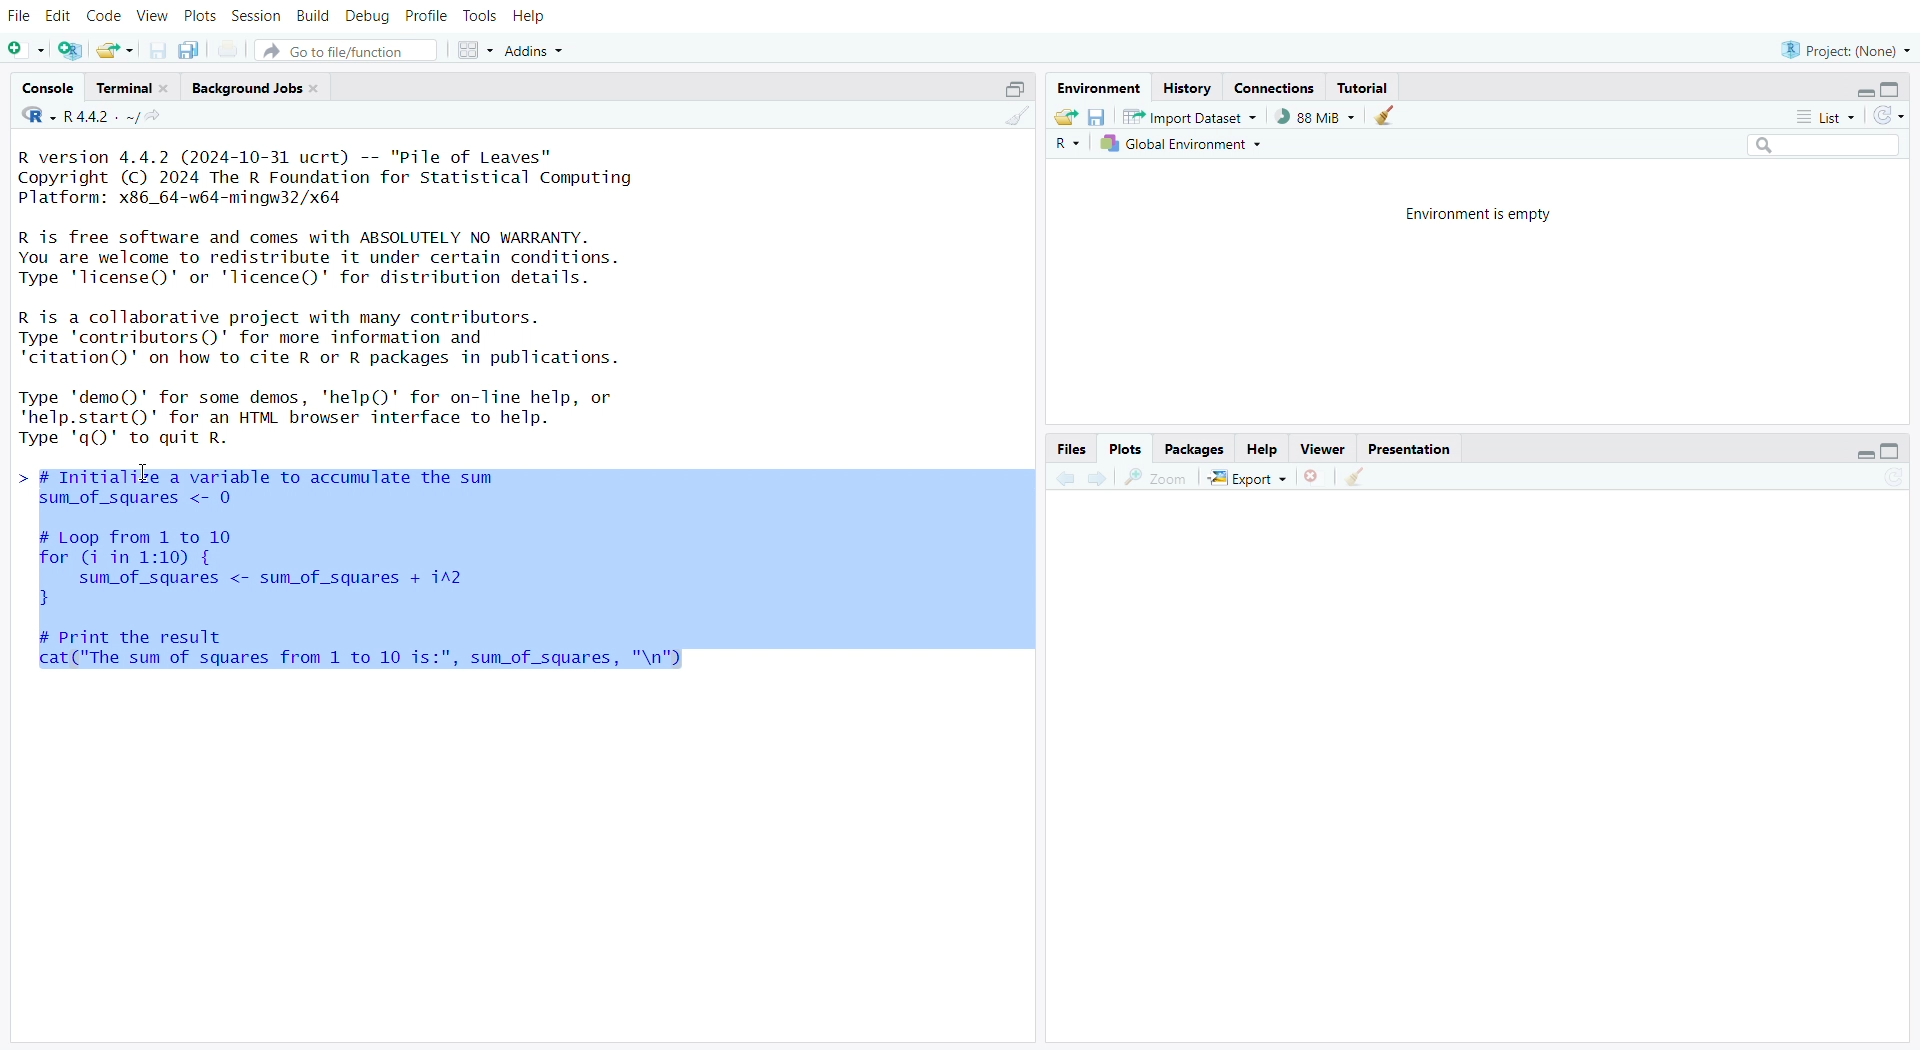 Image resolution: width=1920 pixels, height=1050 pixels. I want to click on environment is empty, so click(1468, 216).